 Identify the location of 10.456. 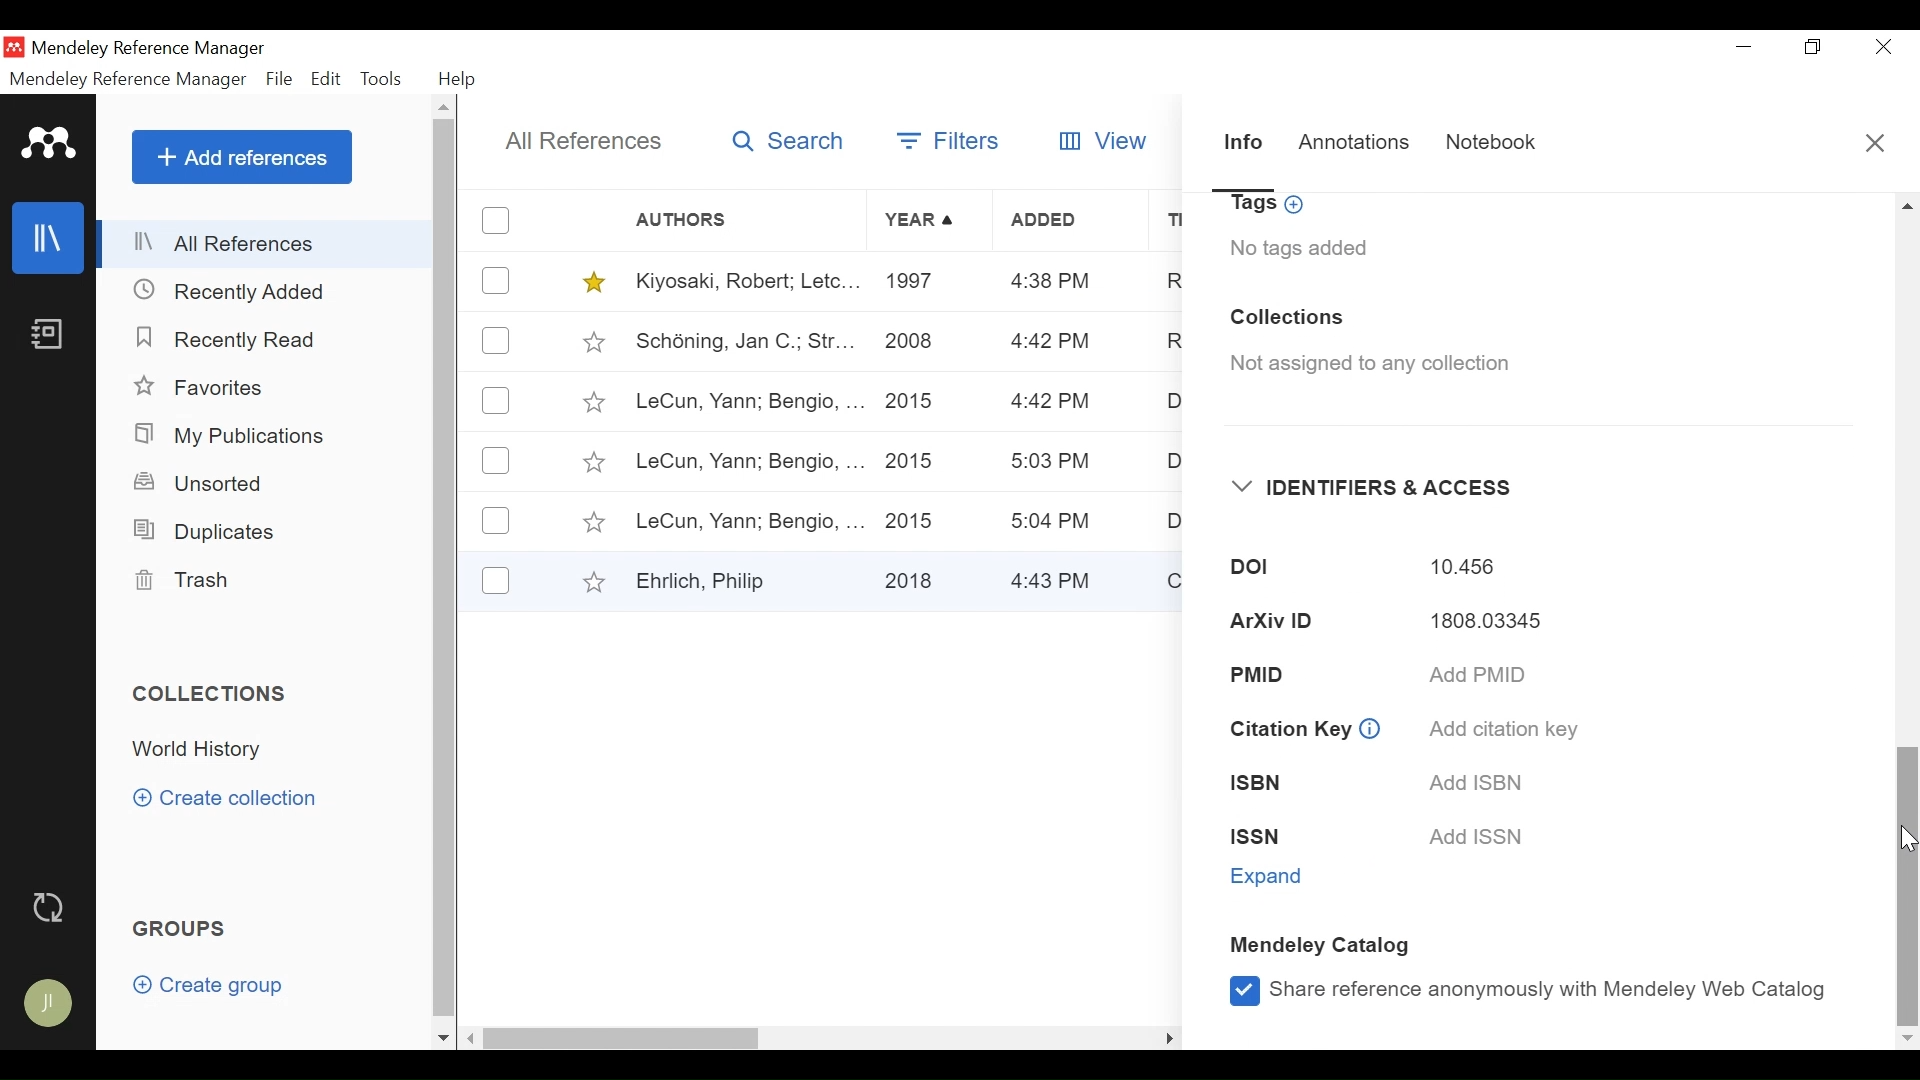
(1462, 568).